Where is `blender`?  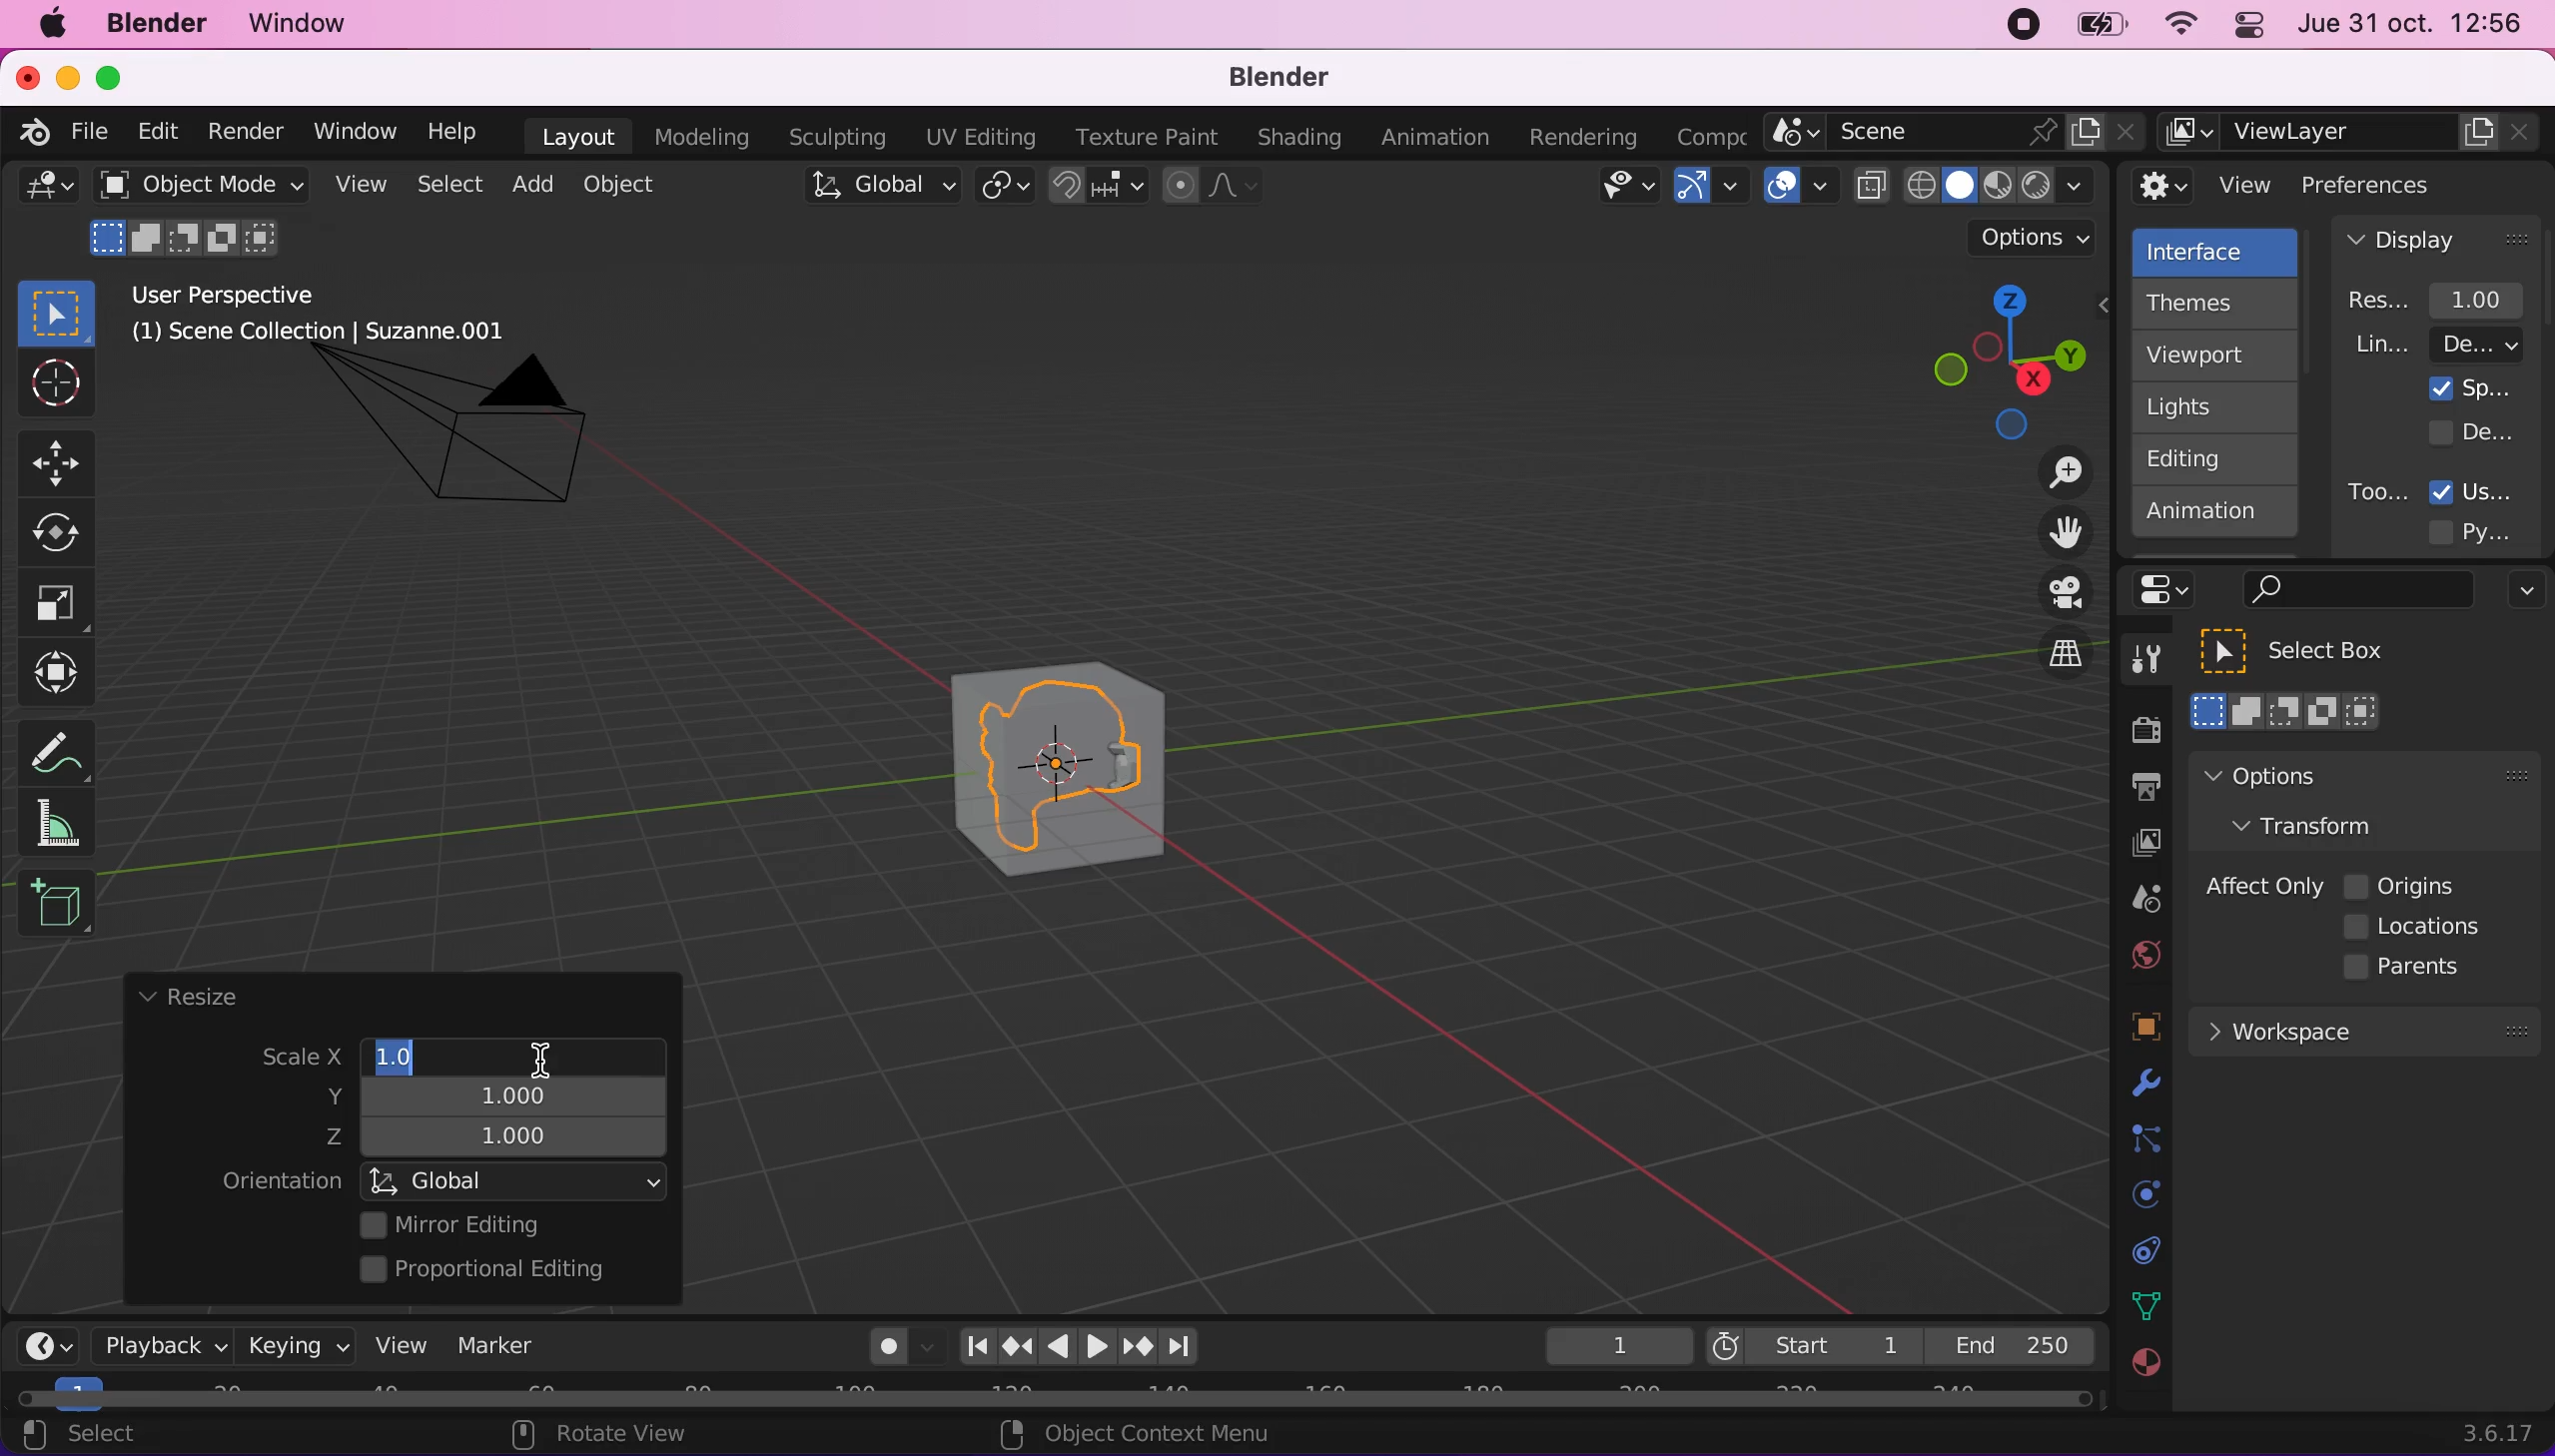 blender is located at coordinates (155, 24).